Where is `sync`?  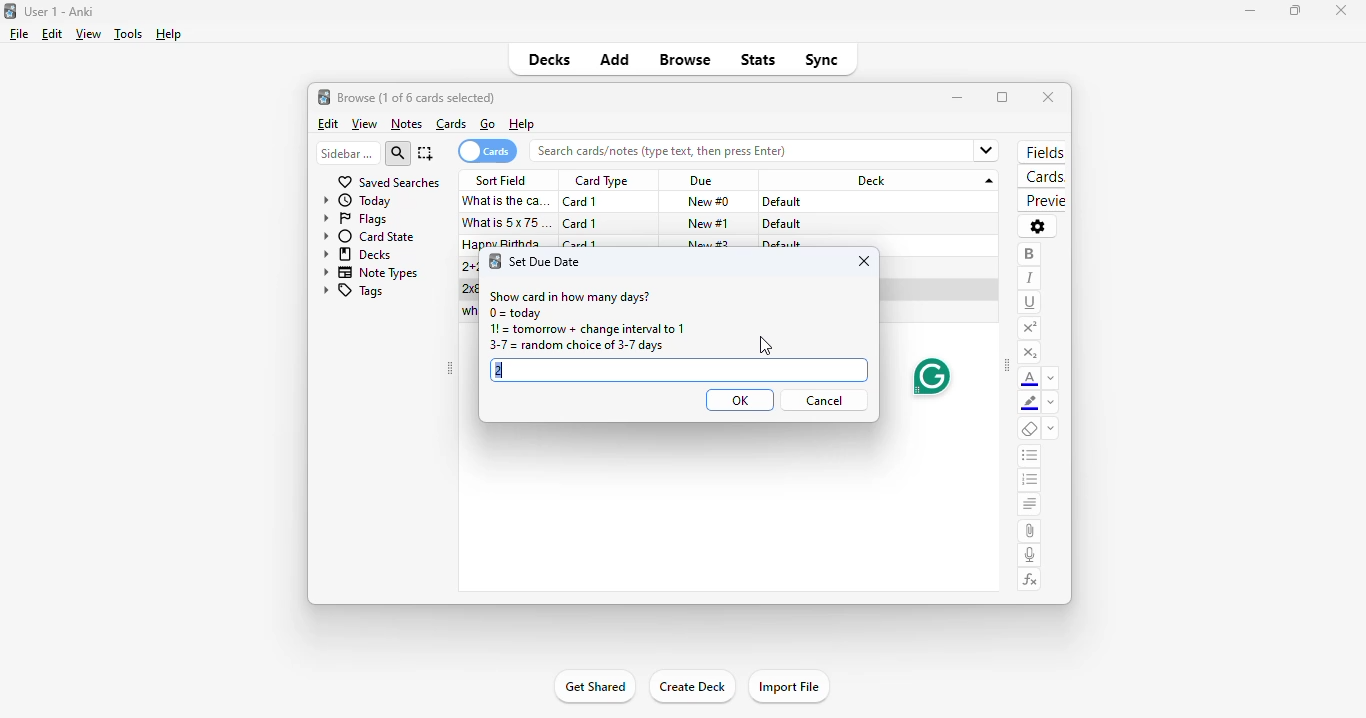 sync is located at coordinates (821, 60).